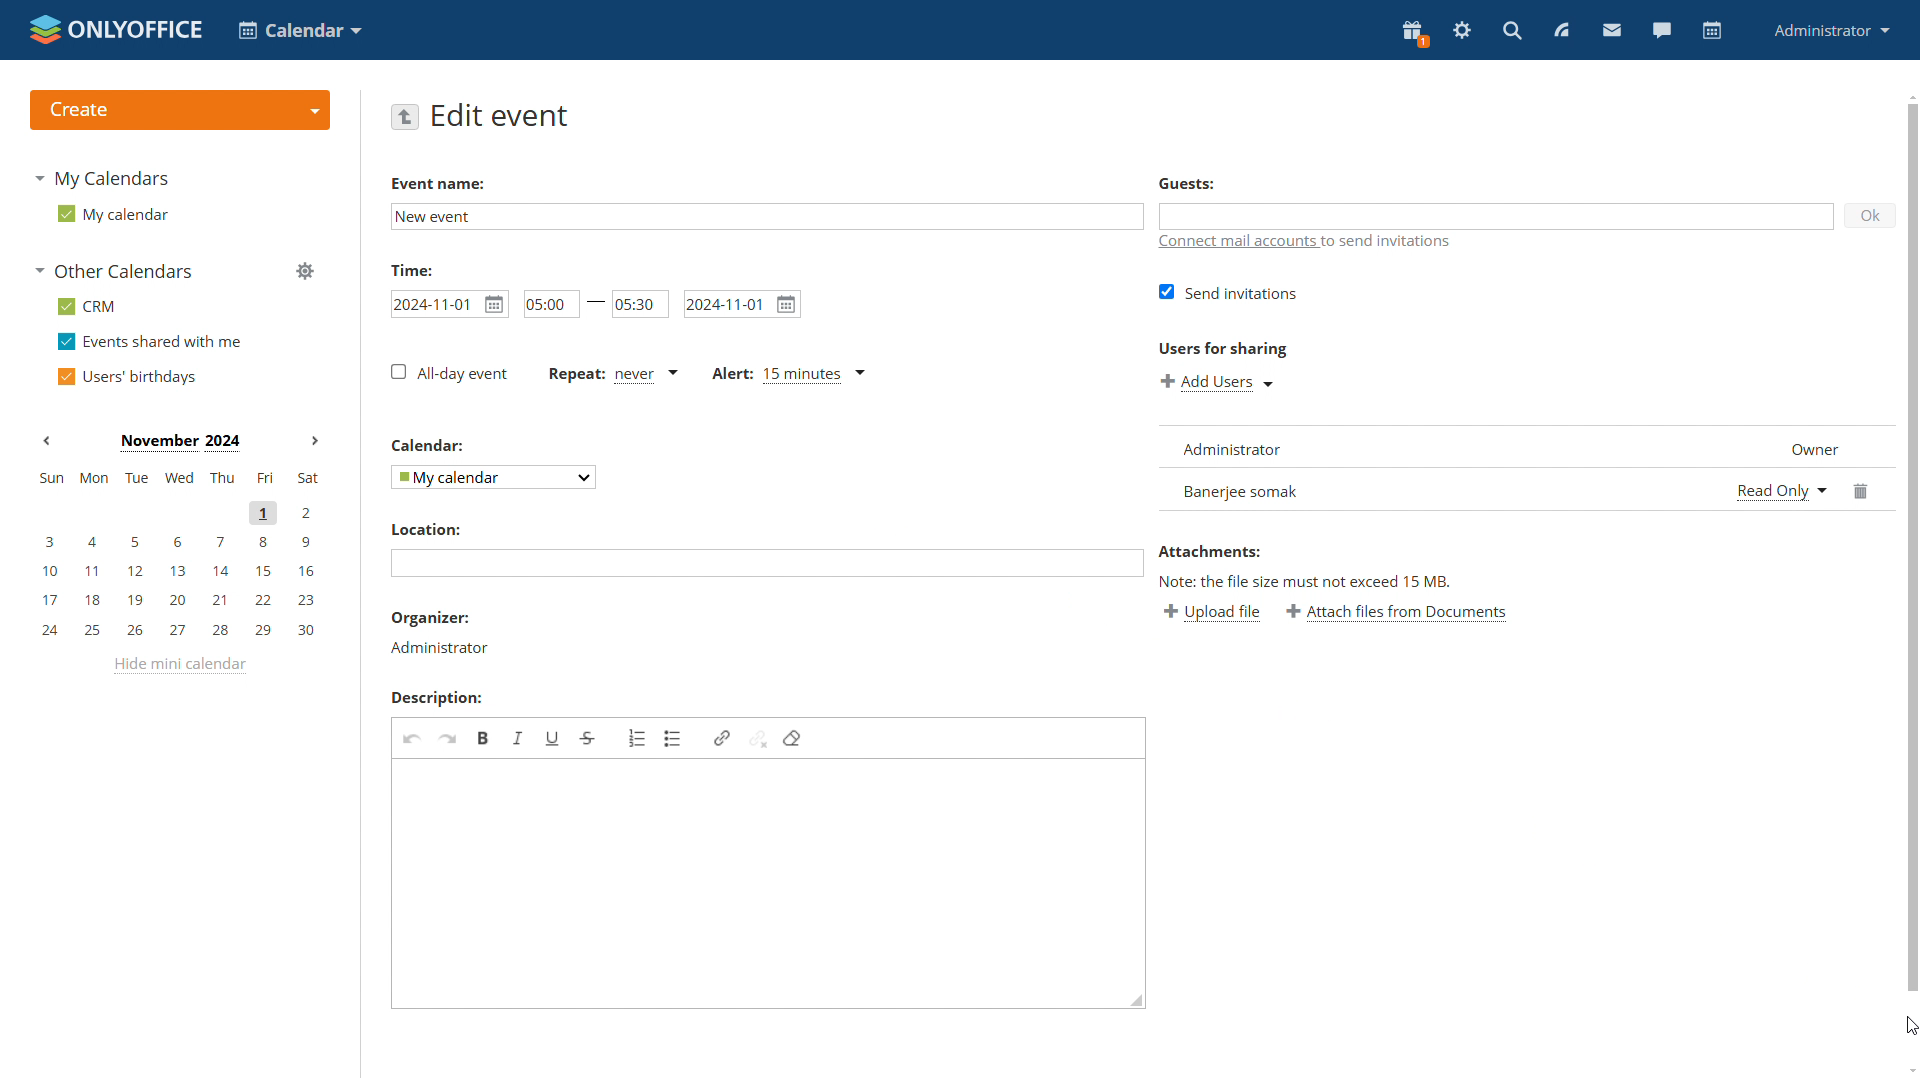 This screenshot has width=1920, height=1080. What do you see at coordinates (1497, 215) in the screenshot?
I see `add guests` at bounding box center [1497, 215].